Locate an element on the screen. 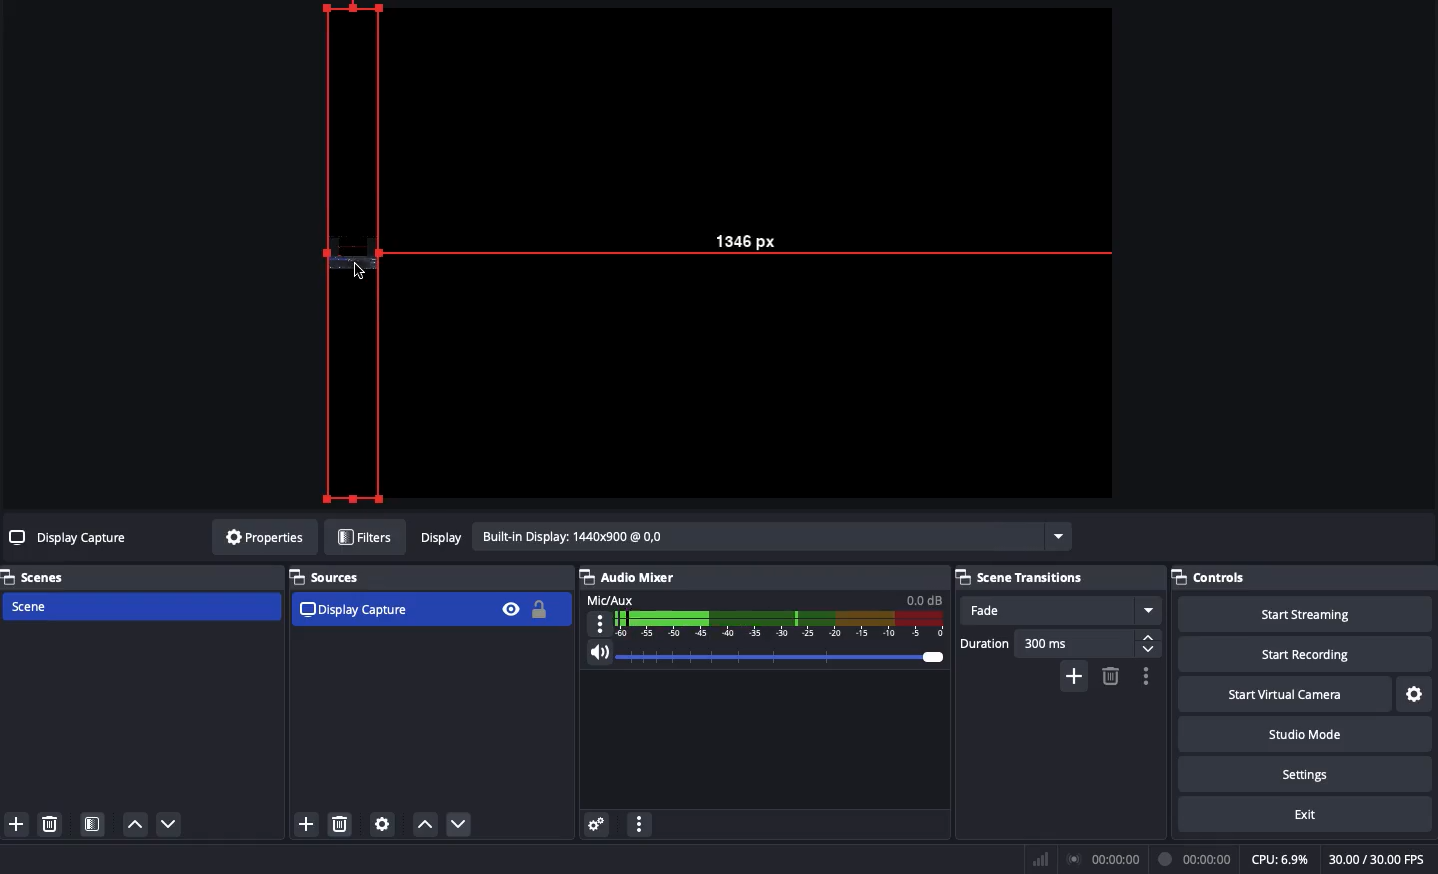 The image size is (1438, 874). Display capture is located at coordinates (357, 609).